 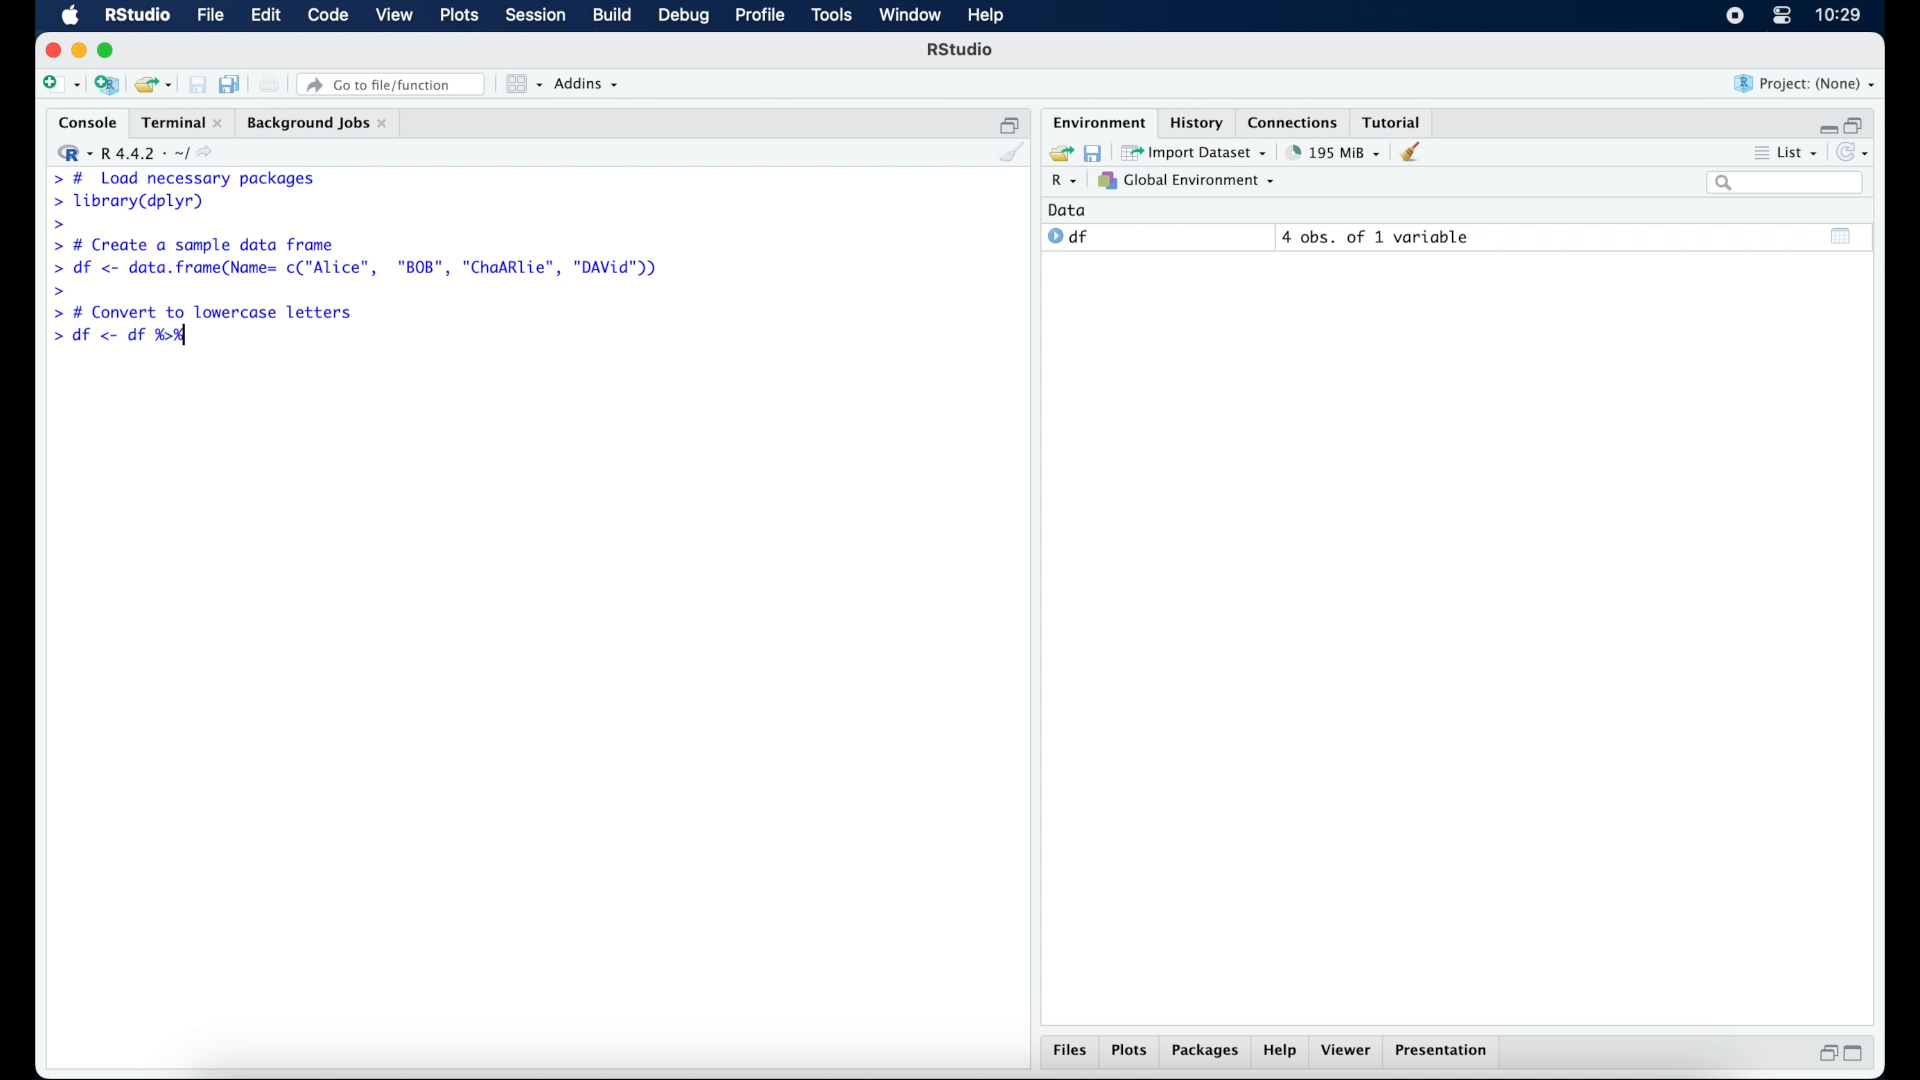 What do you see at coordinates (1825, 124) in the screenshot?
I see `minimize` at bounding box center [1825, 124].